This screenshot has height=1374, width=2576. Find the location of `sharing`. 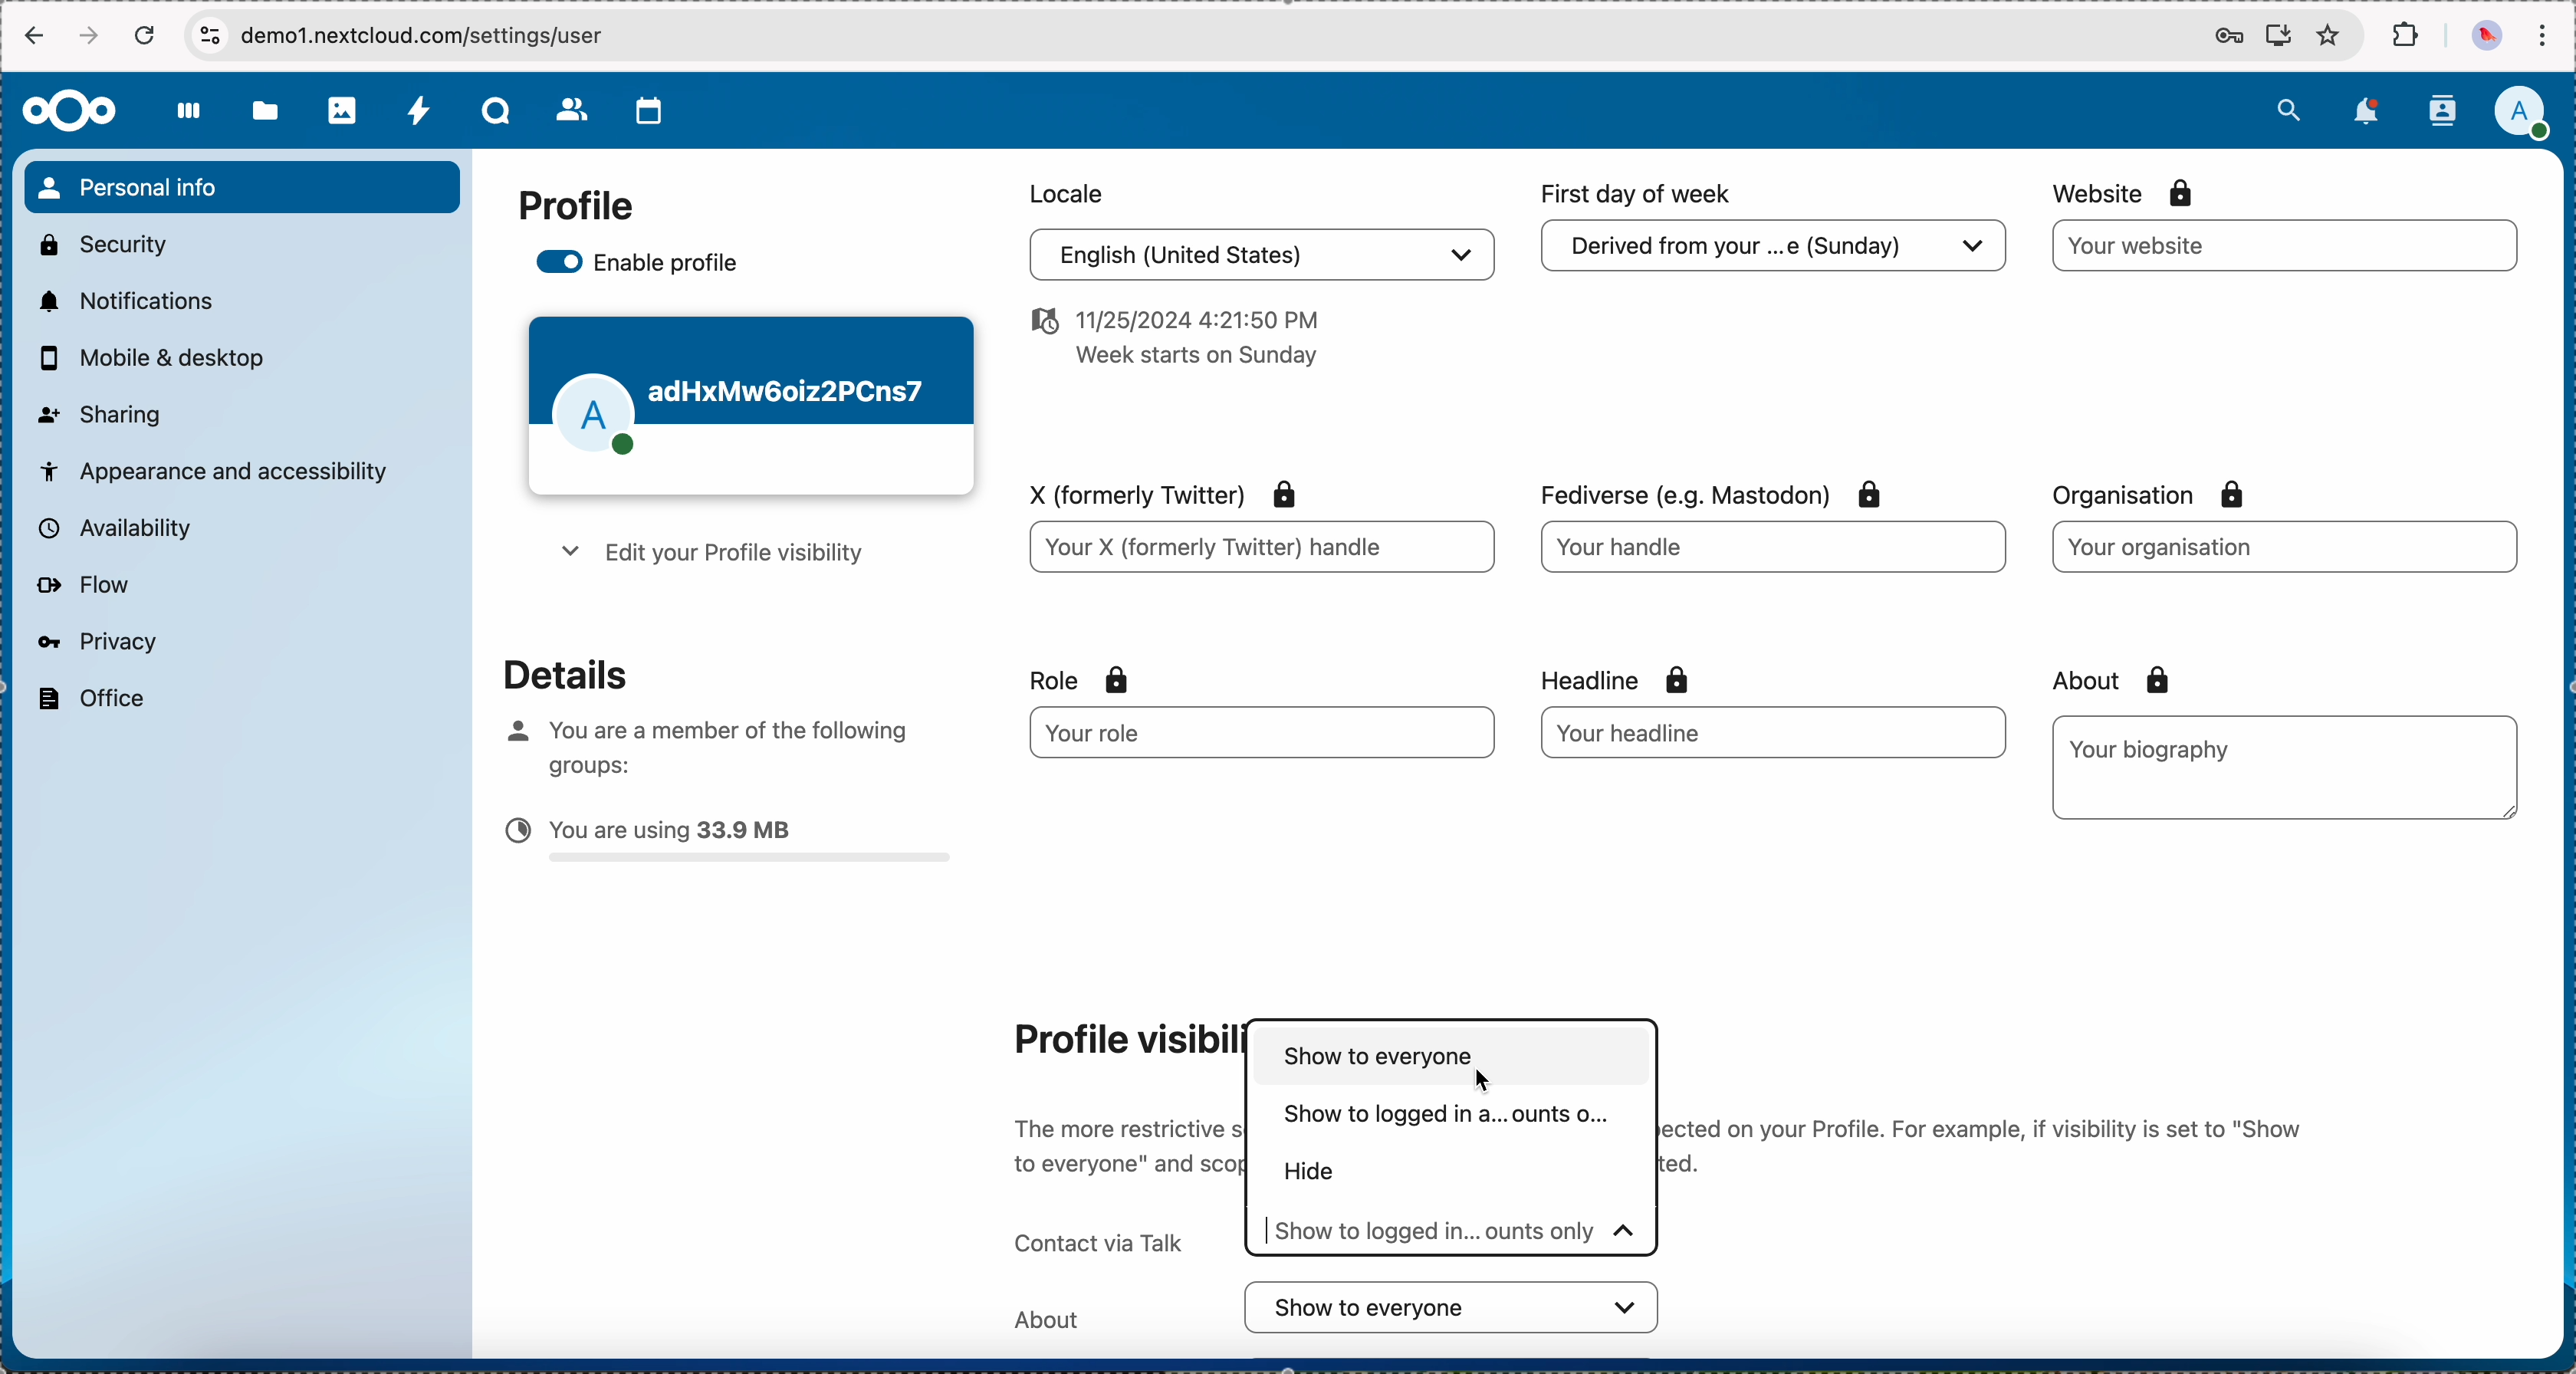

sharing is located at coordinates (101, 412).